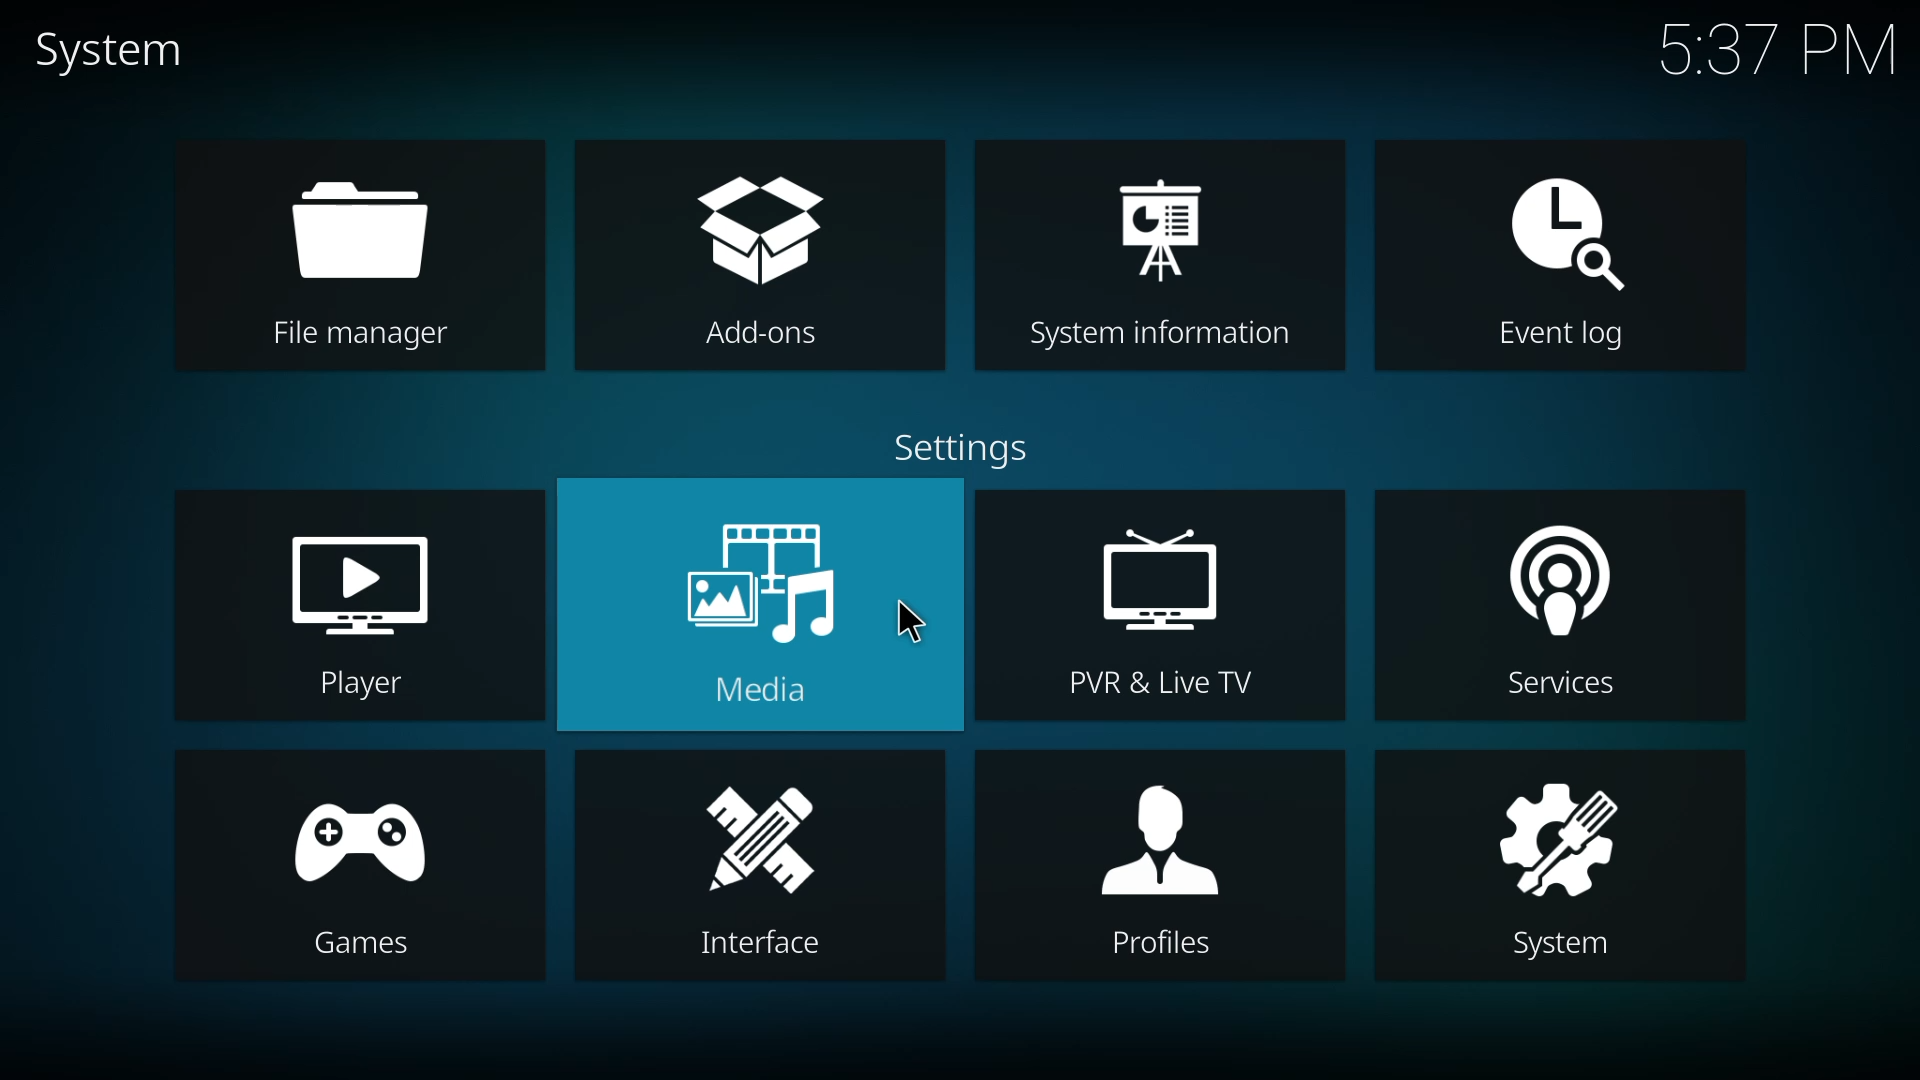 The image size is (1920, 1080). I want to click on 5:37 PM, so click(1775, 55).